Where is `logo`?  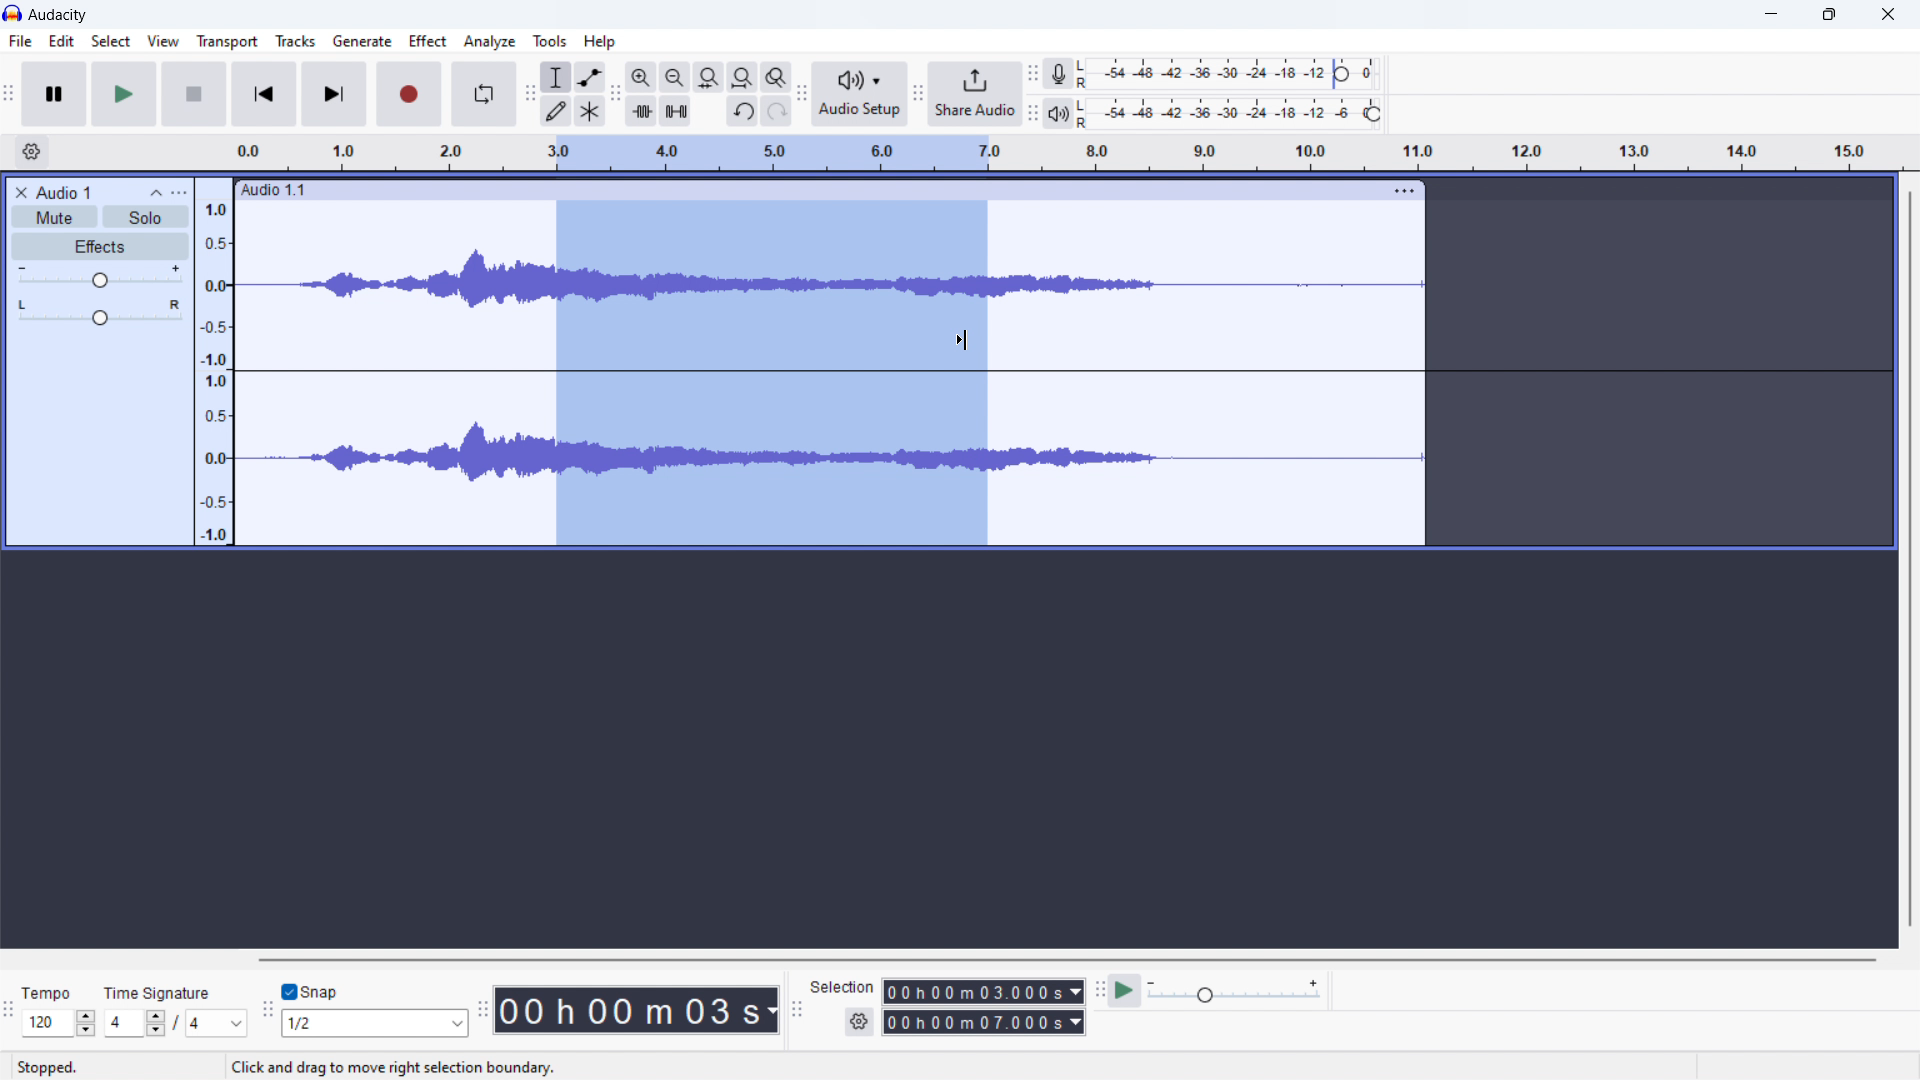 logo is located at coordinates (14, 13).